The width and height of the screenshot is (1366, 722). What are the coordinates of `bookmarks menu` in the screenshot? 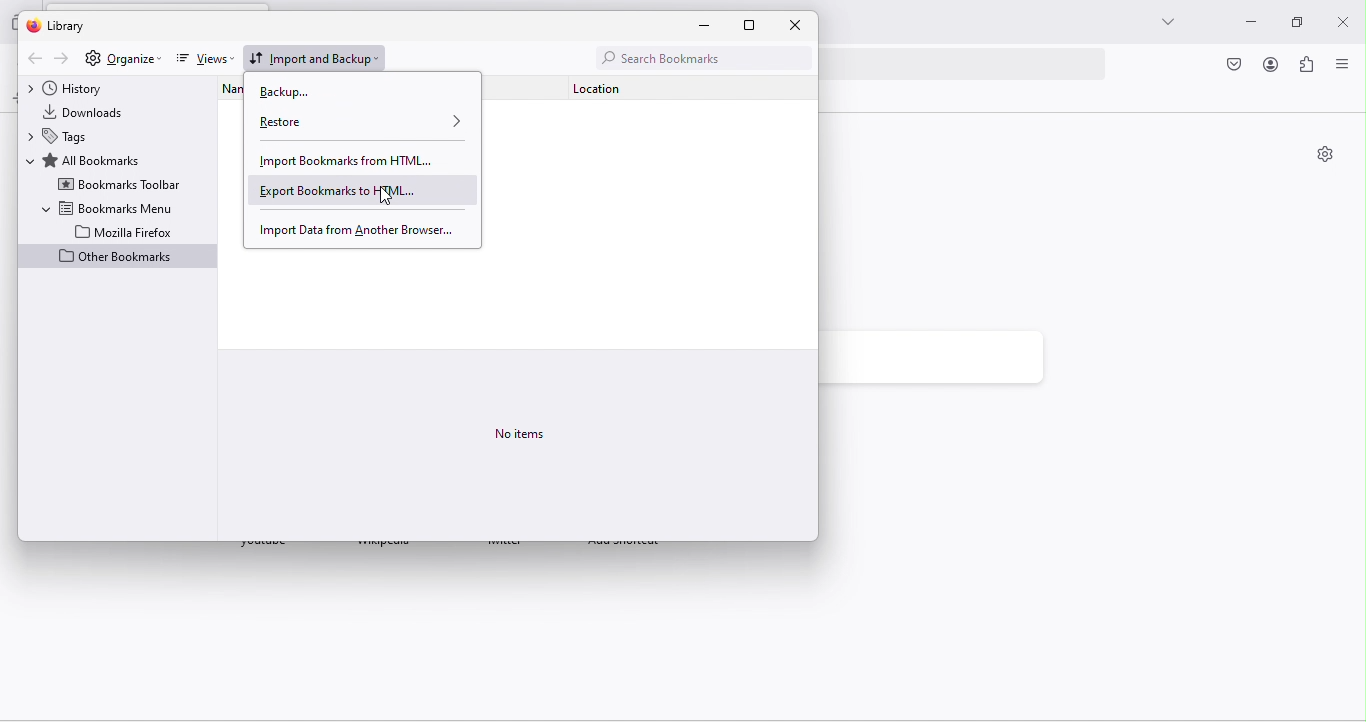 It's located at (107, 207).